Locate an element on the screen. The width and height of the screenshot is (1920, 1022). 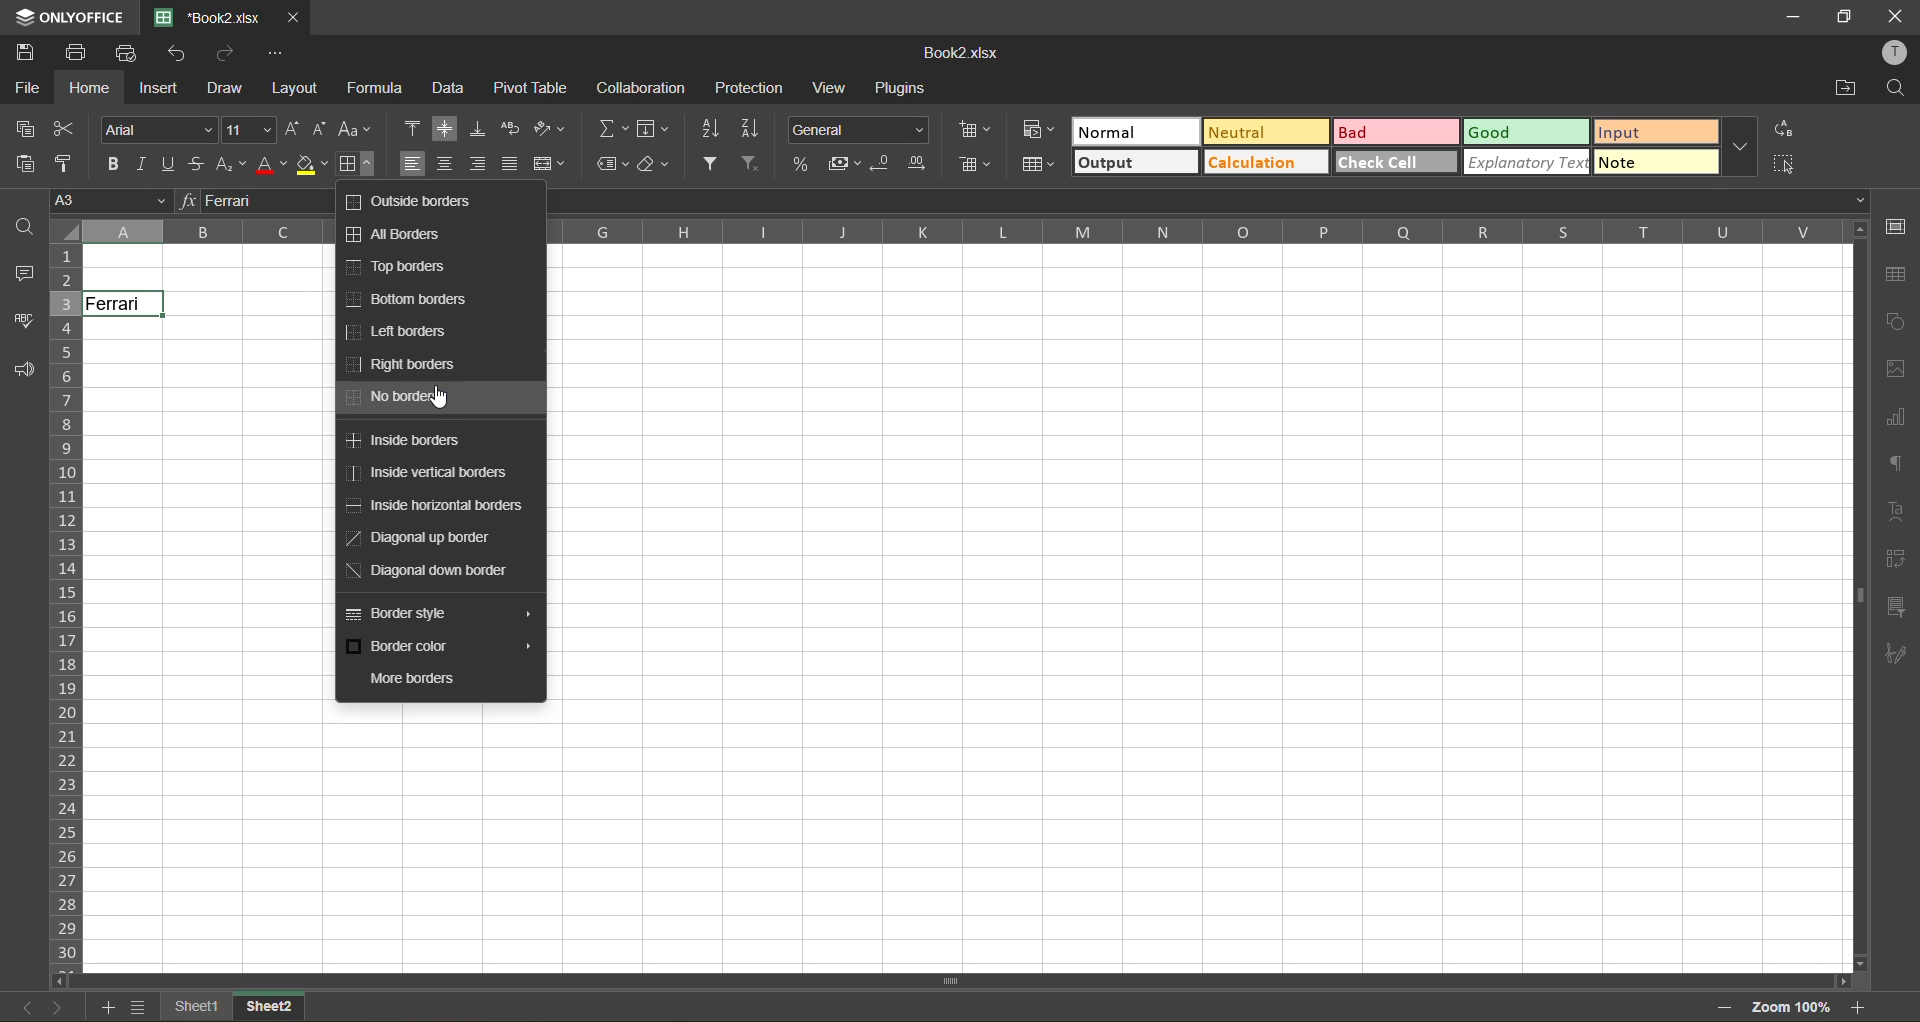
view is located at coordinates (834, 88).